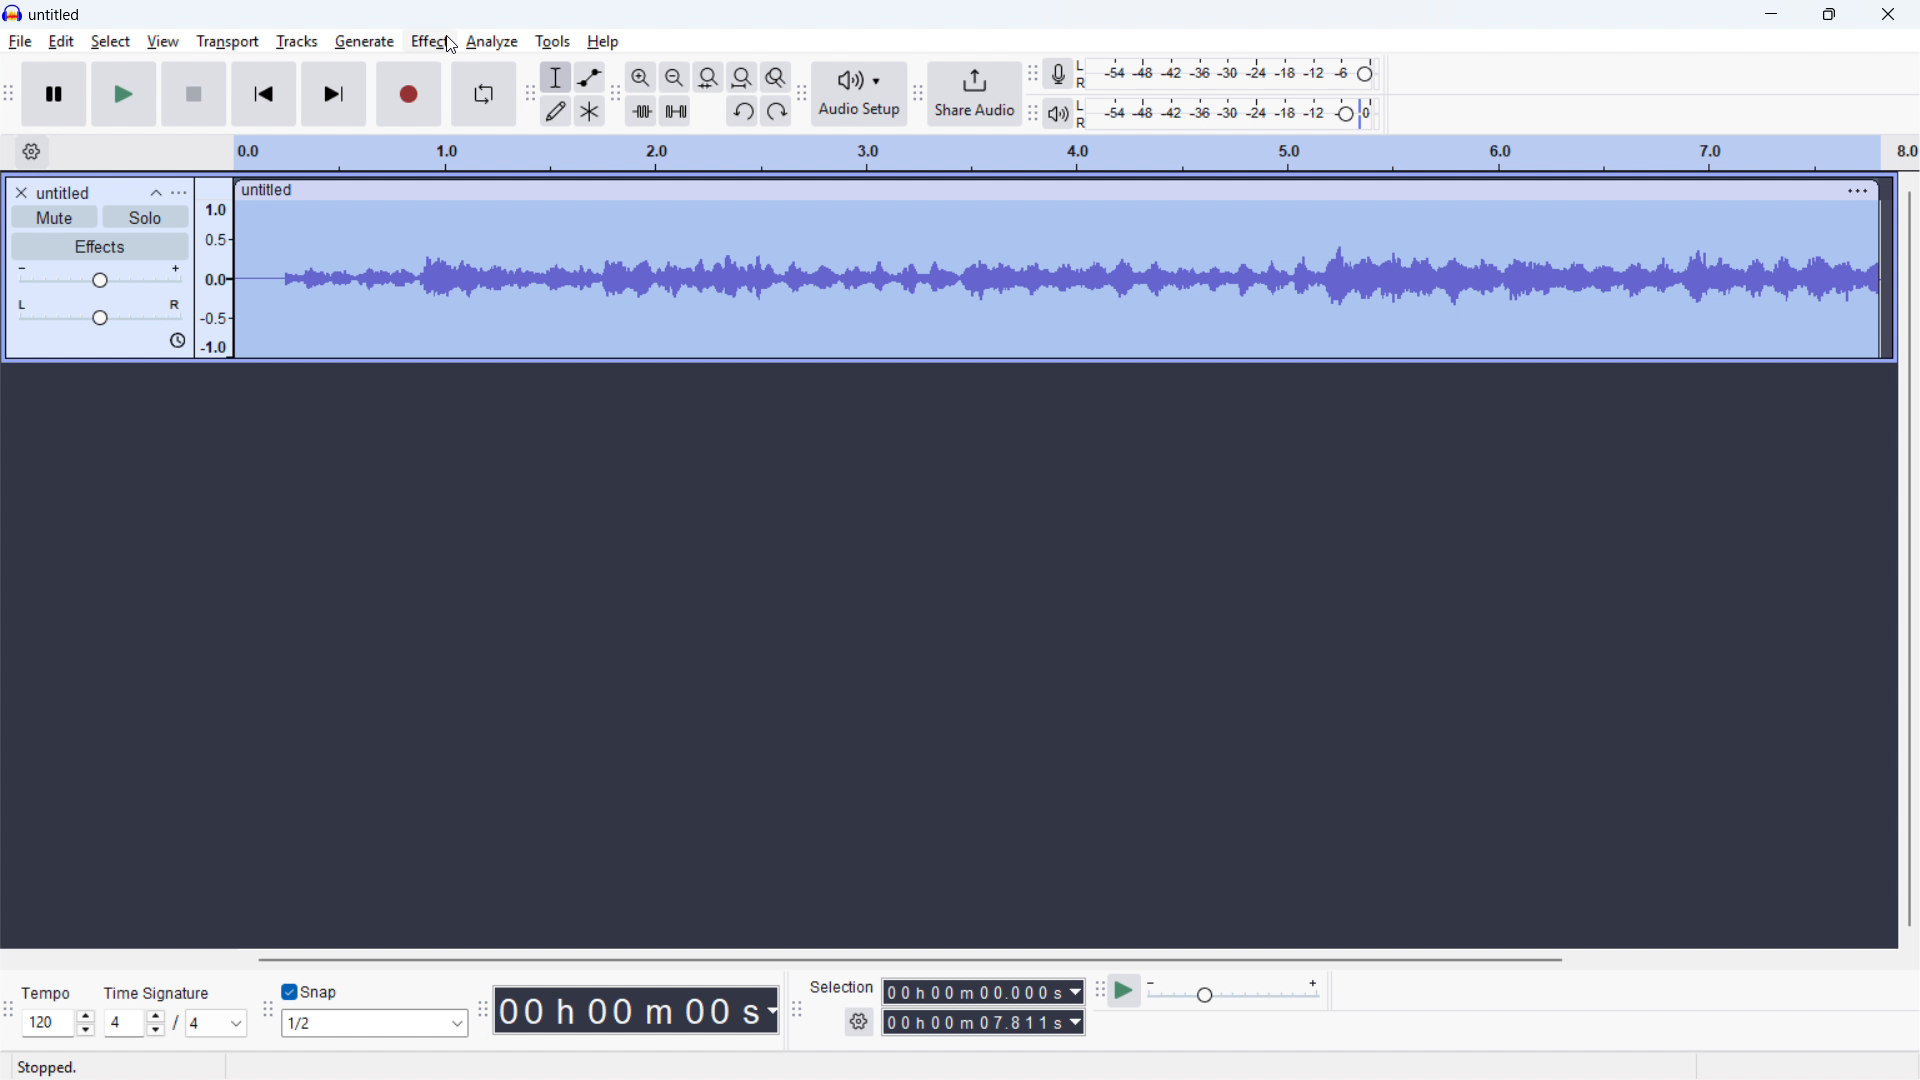 The width and height of the screenshot is (1920, 1080). What do you see at coordinates (20, 192) in the screenshot?
I see `remove track` at bounding box center [20, 192].